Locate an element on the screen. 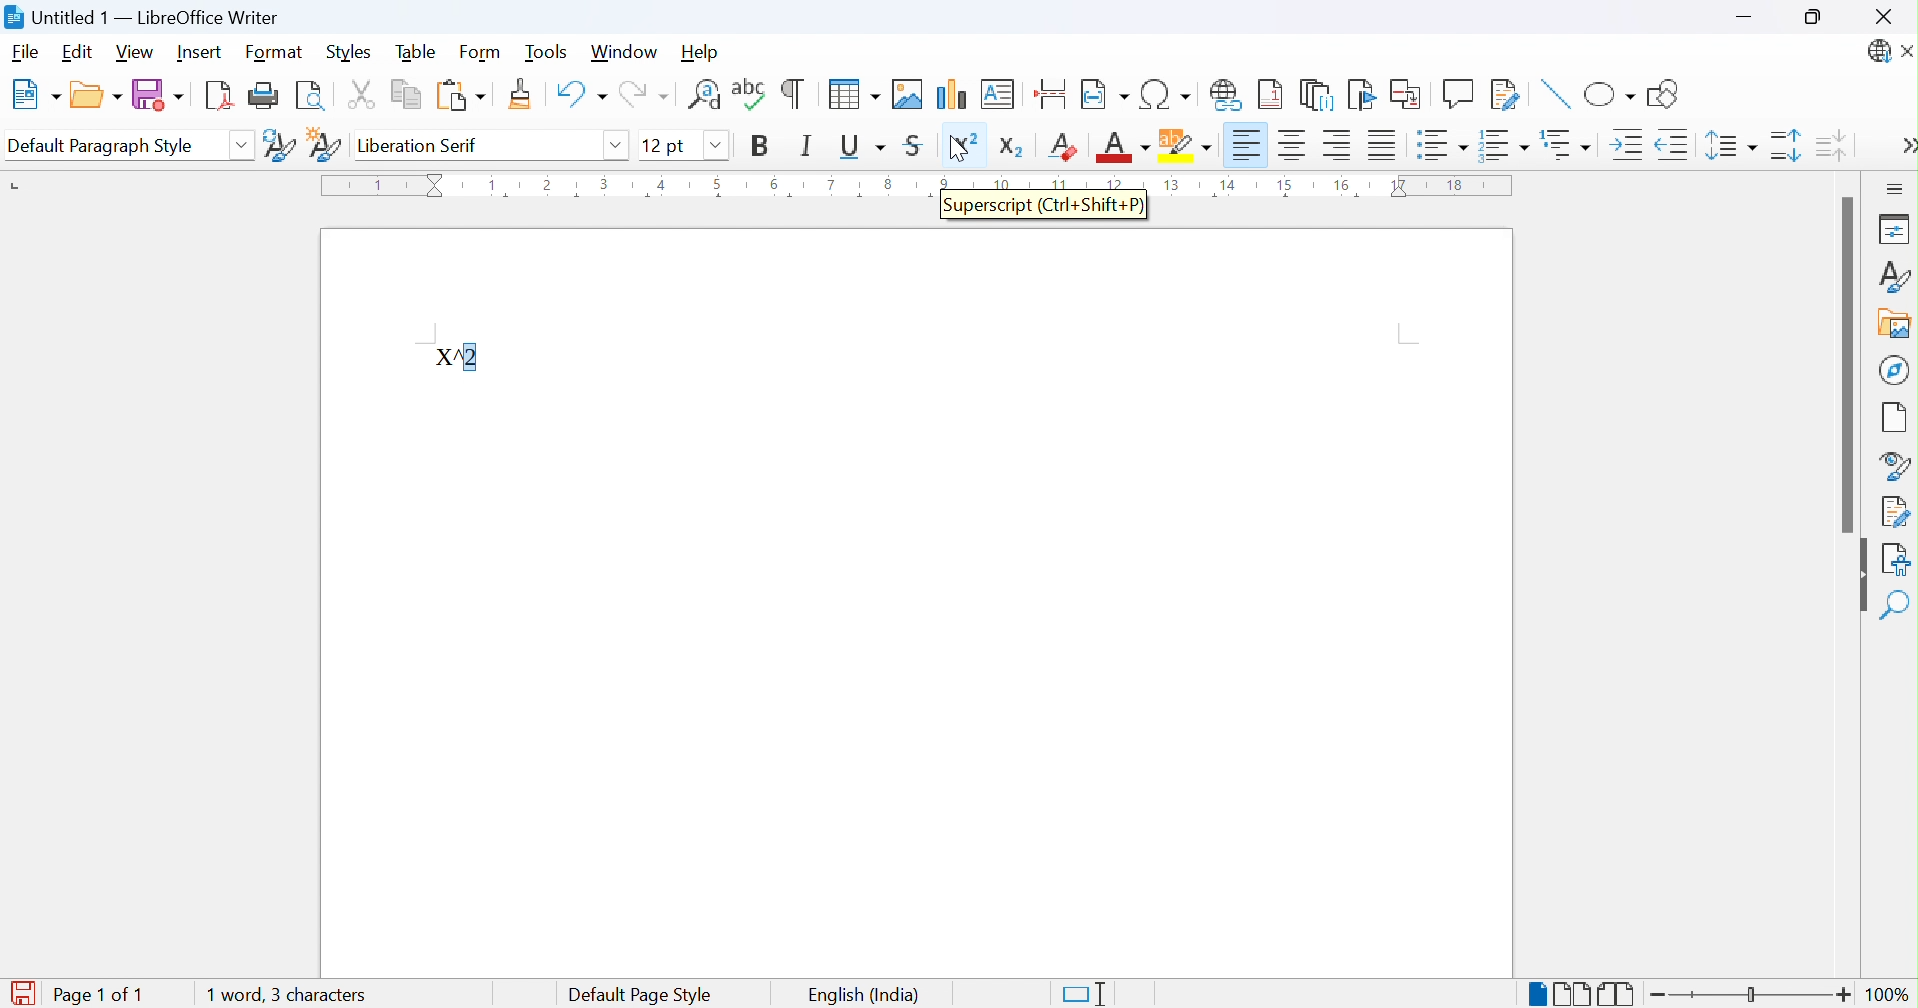 This screenshot has width=1918, height=1008. Character highlighting color is located at coordinates (1187, 147).